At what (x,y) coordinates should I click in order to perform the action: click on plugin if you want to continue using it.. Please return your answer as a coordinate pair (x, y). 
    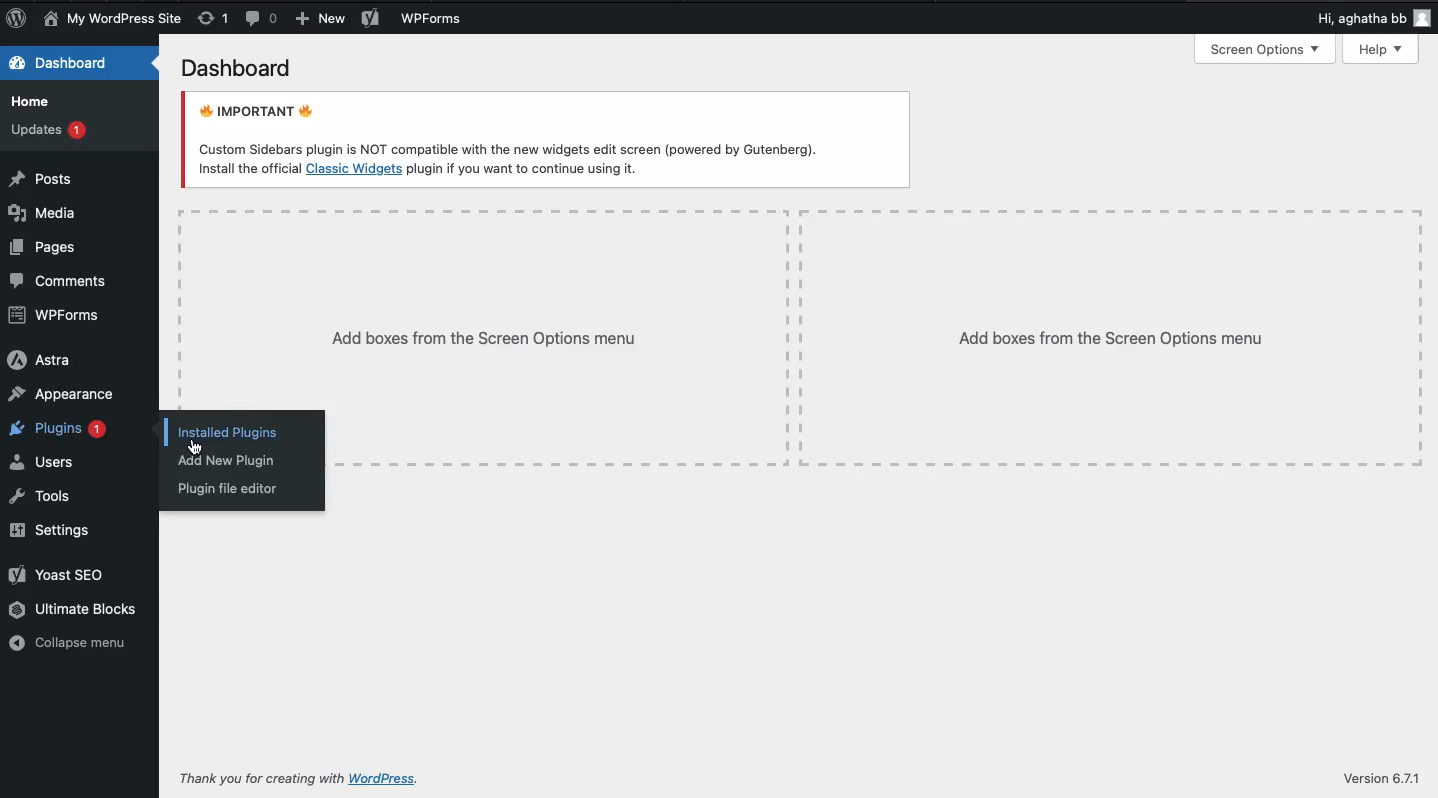
    Looking at the image, I should click on (524, 169).